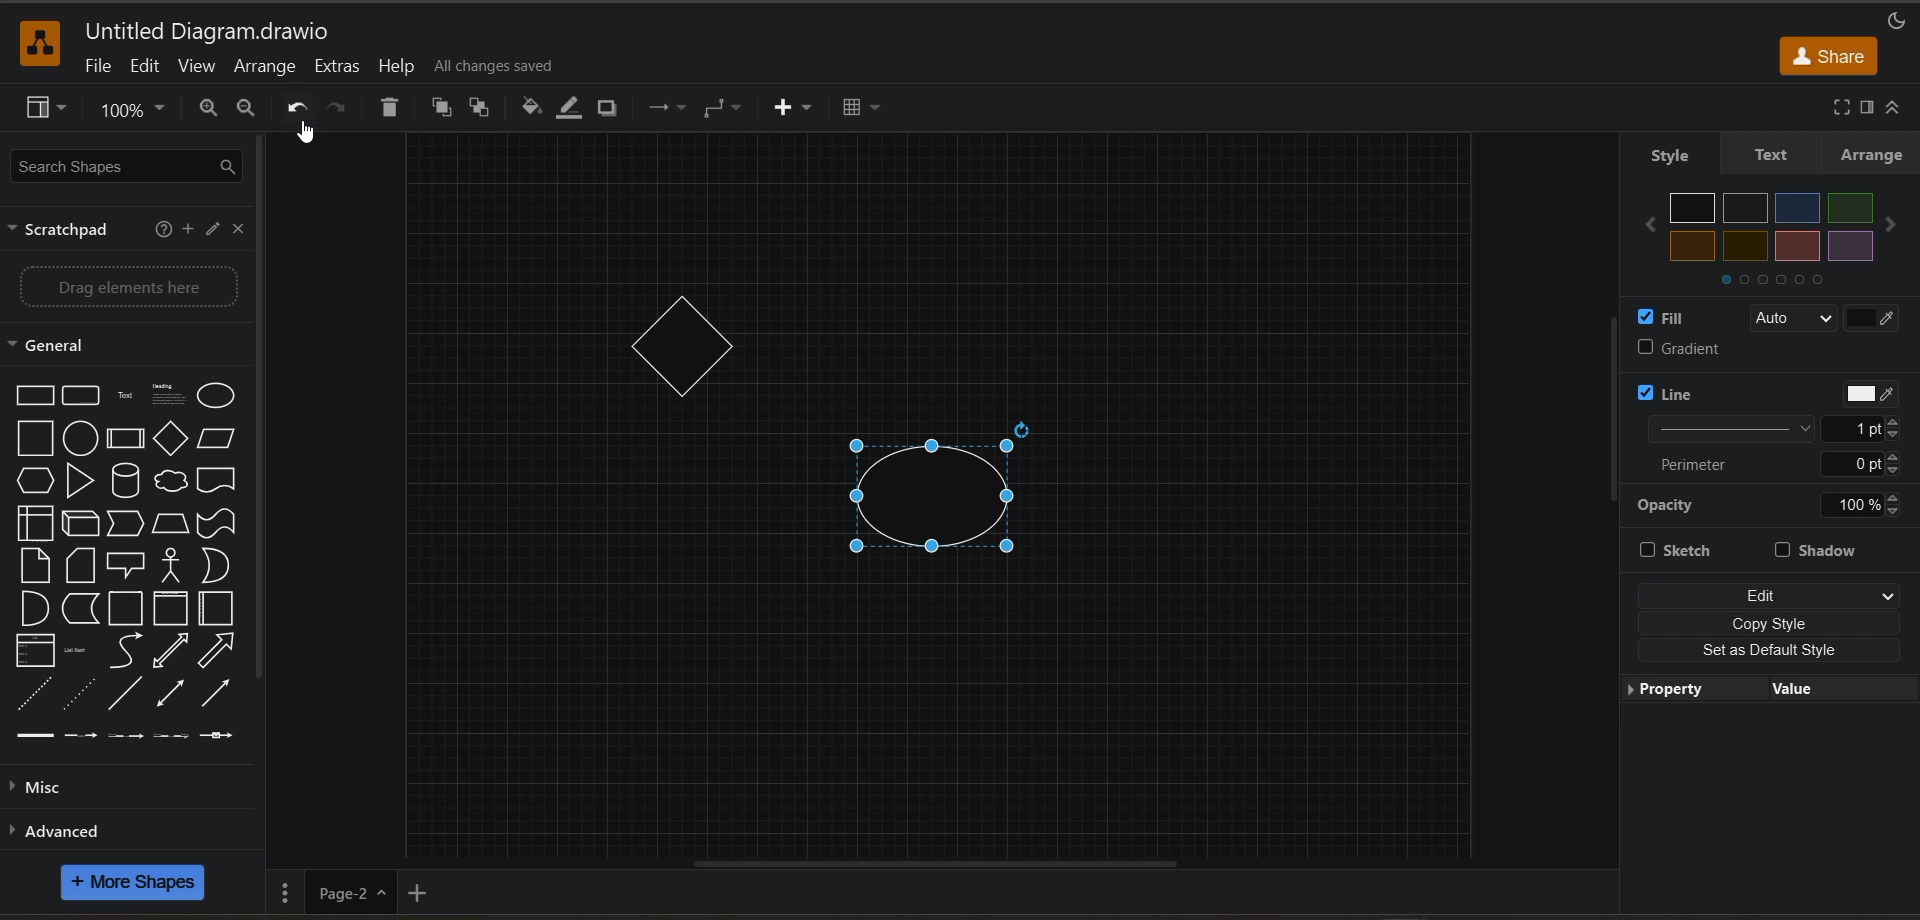 This screenshot has width=1920, height=920. Describe the element at coordinates (1799, 210) in the screenshot. I see `Color 3` at that location.